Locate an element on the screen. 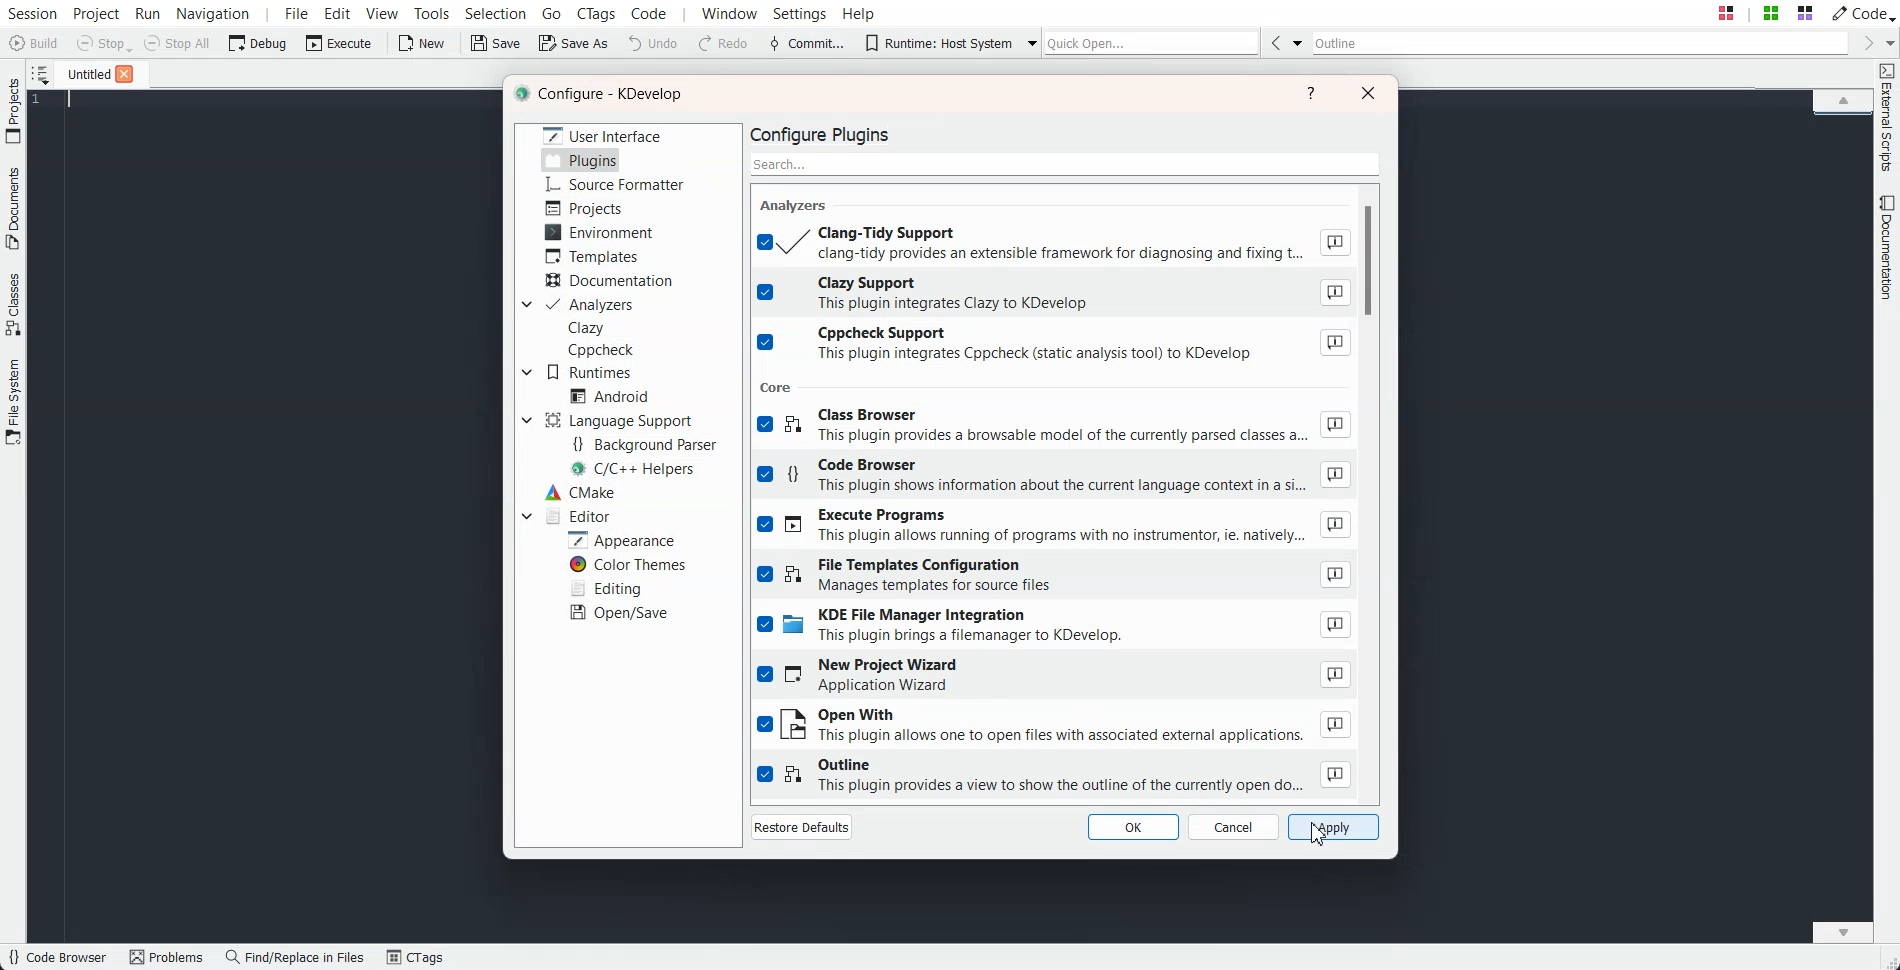 Image resolution: width=1900 pixels, height=970 pixels. Execute Programs is located at coordinates (1055, 527).